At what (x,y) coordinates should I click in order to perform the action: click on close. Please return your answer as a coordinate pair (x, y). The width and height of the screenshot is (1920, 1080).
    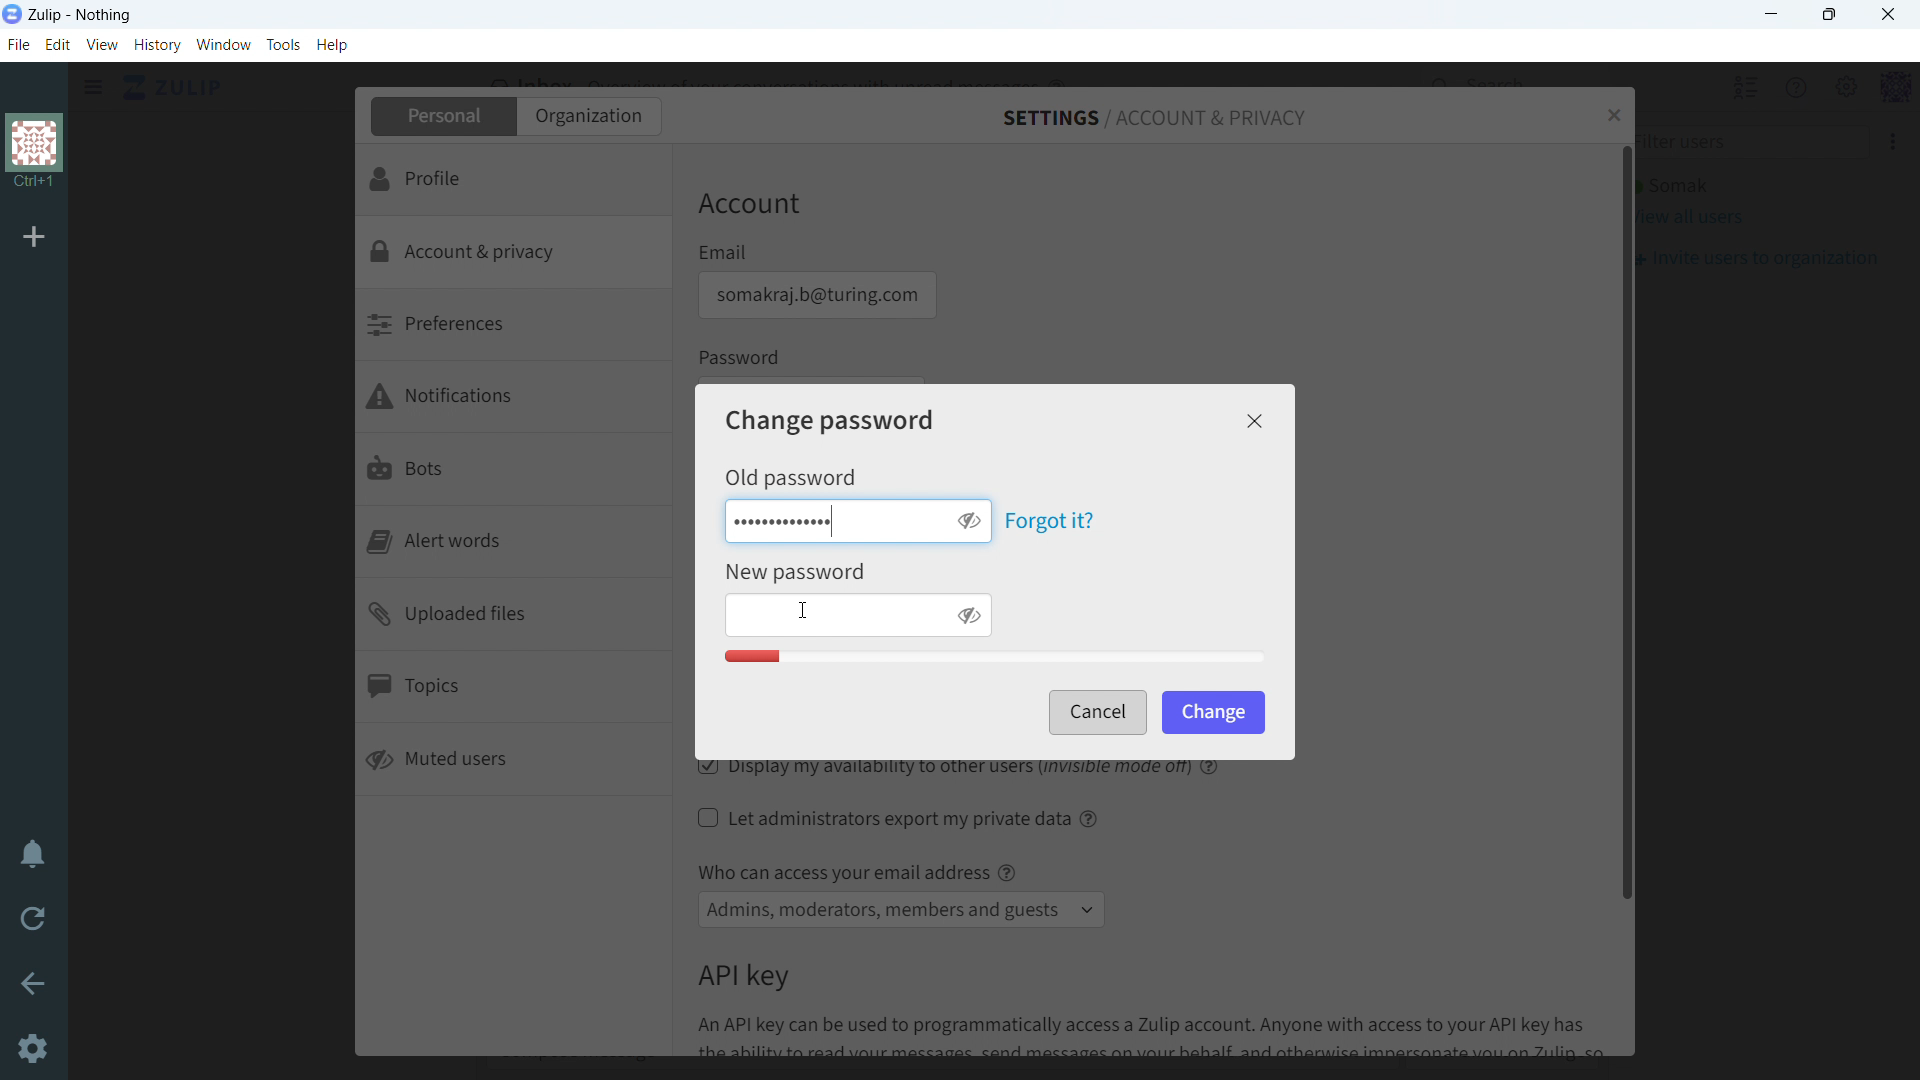
    Looking at the image, I should click on (1888, 14).